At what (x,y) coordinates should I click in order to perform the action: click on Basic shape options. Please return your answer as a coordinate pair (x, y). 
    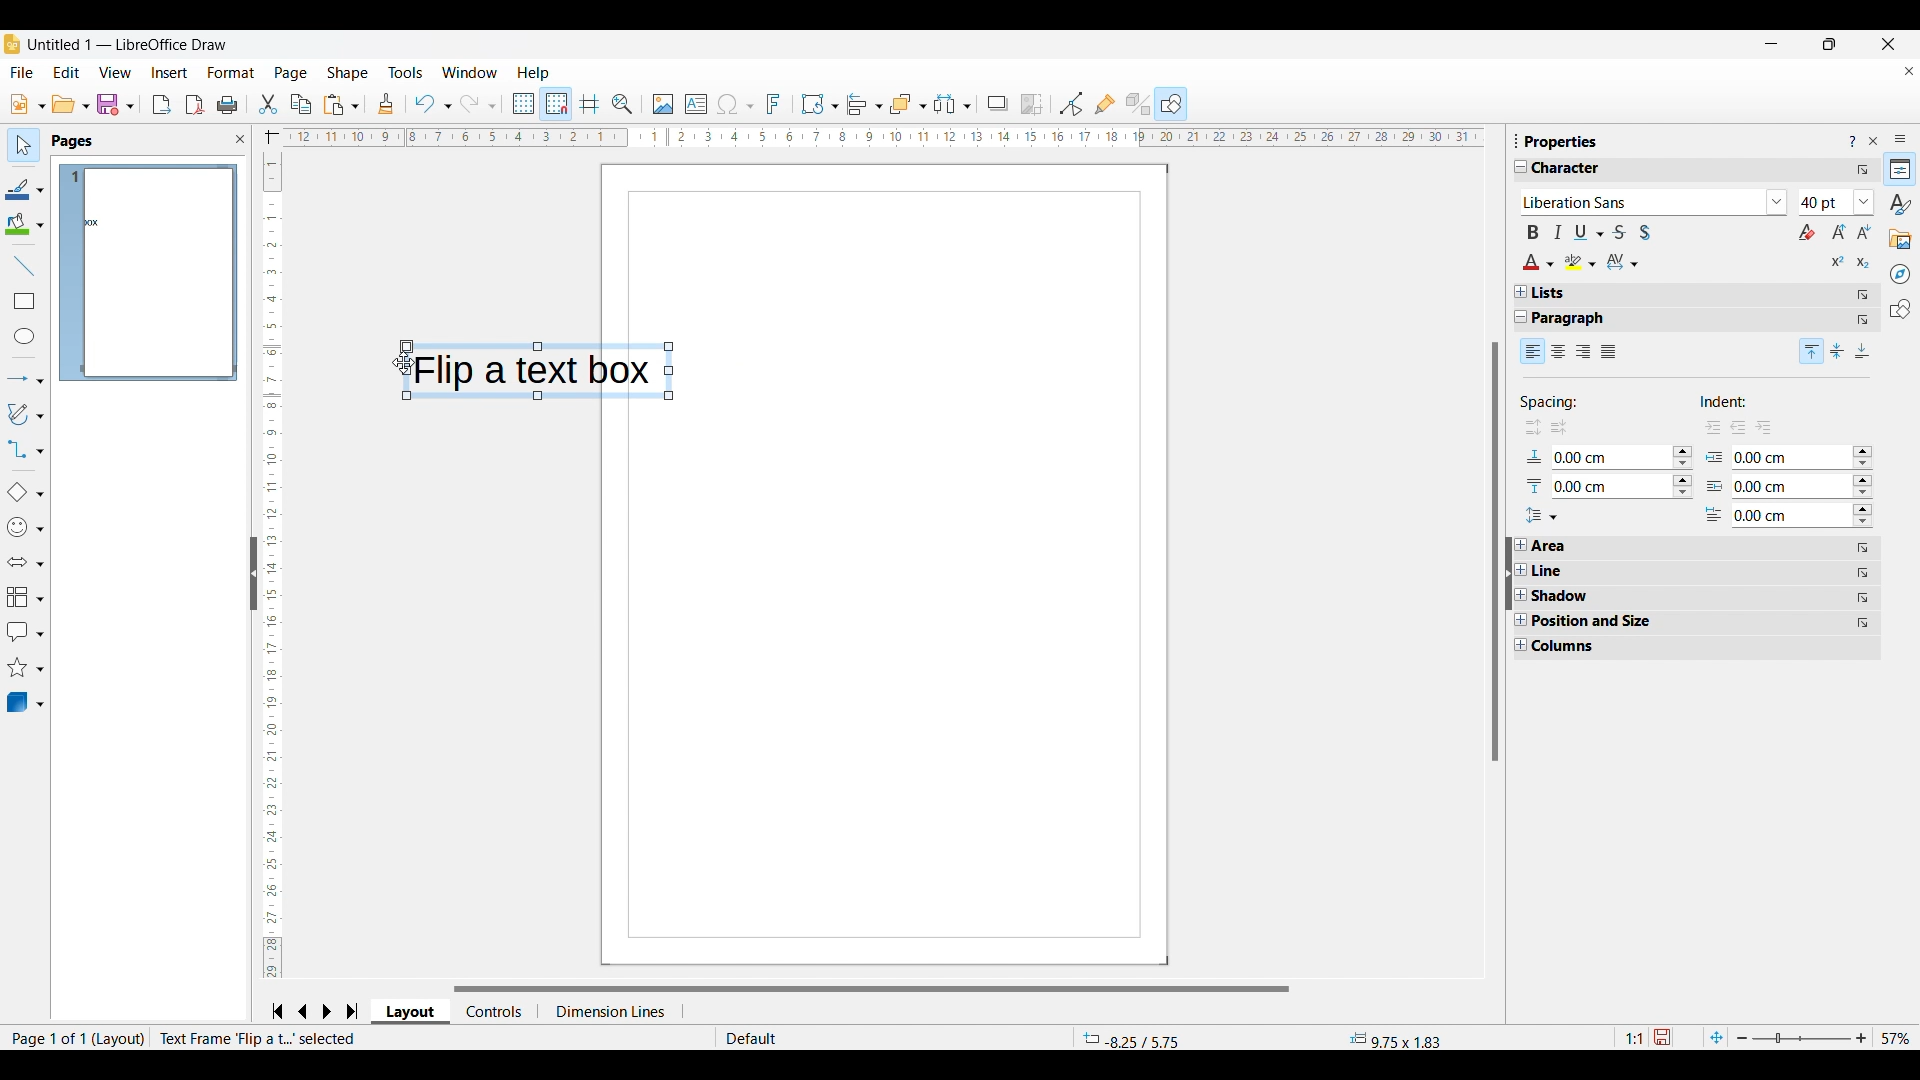
    Looking at the image, I should click on (25, 492).